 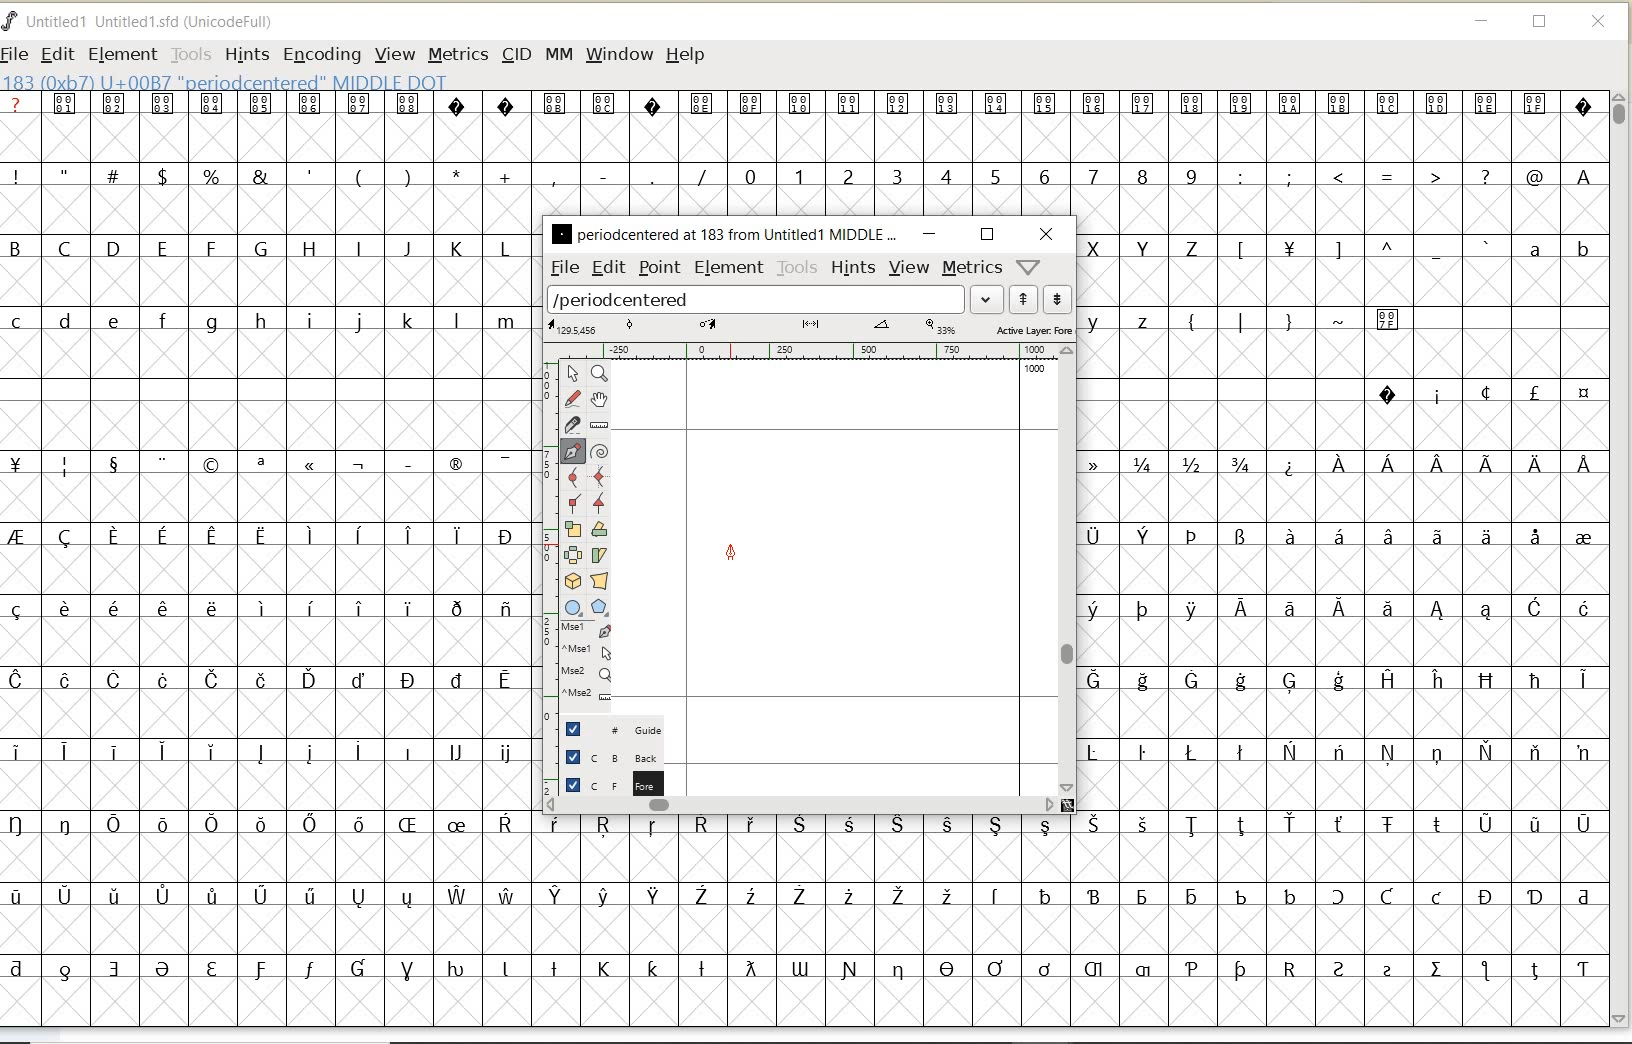 I want to click on cut splines in two, so click(x=572, y=424).